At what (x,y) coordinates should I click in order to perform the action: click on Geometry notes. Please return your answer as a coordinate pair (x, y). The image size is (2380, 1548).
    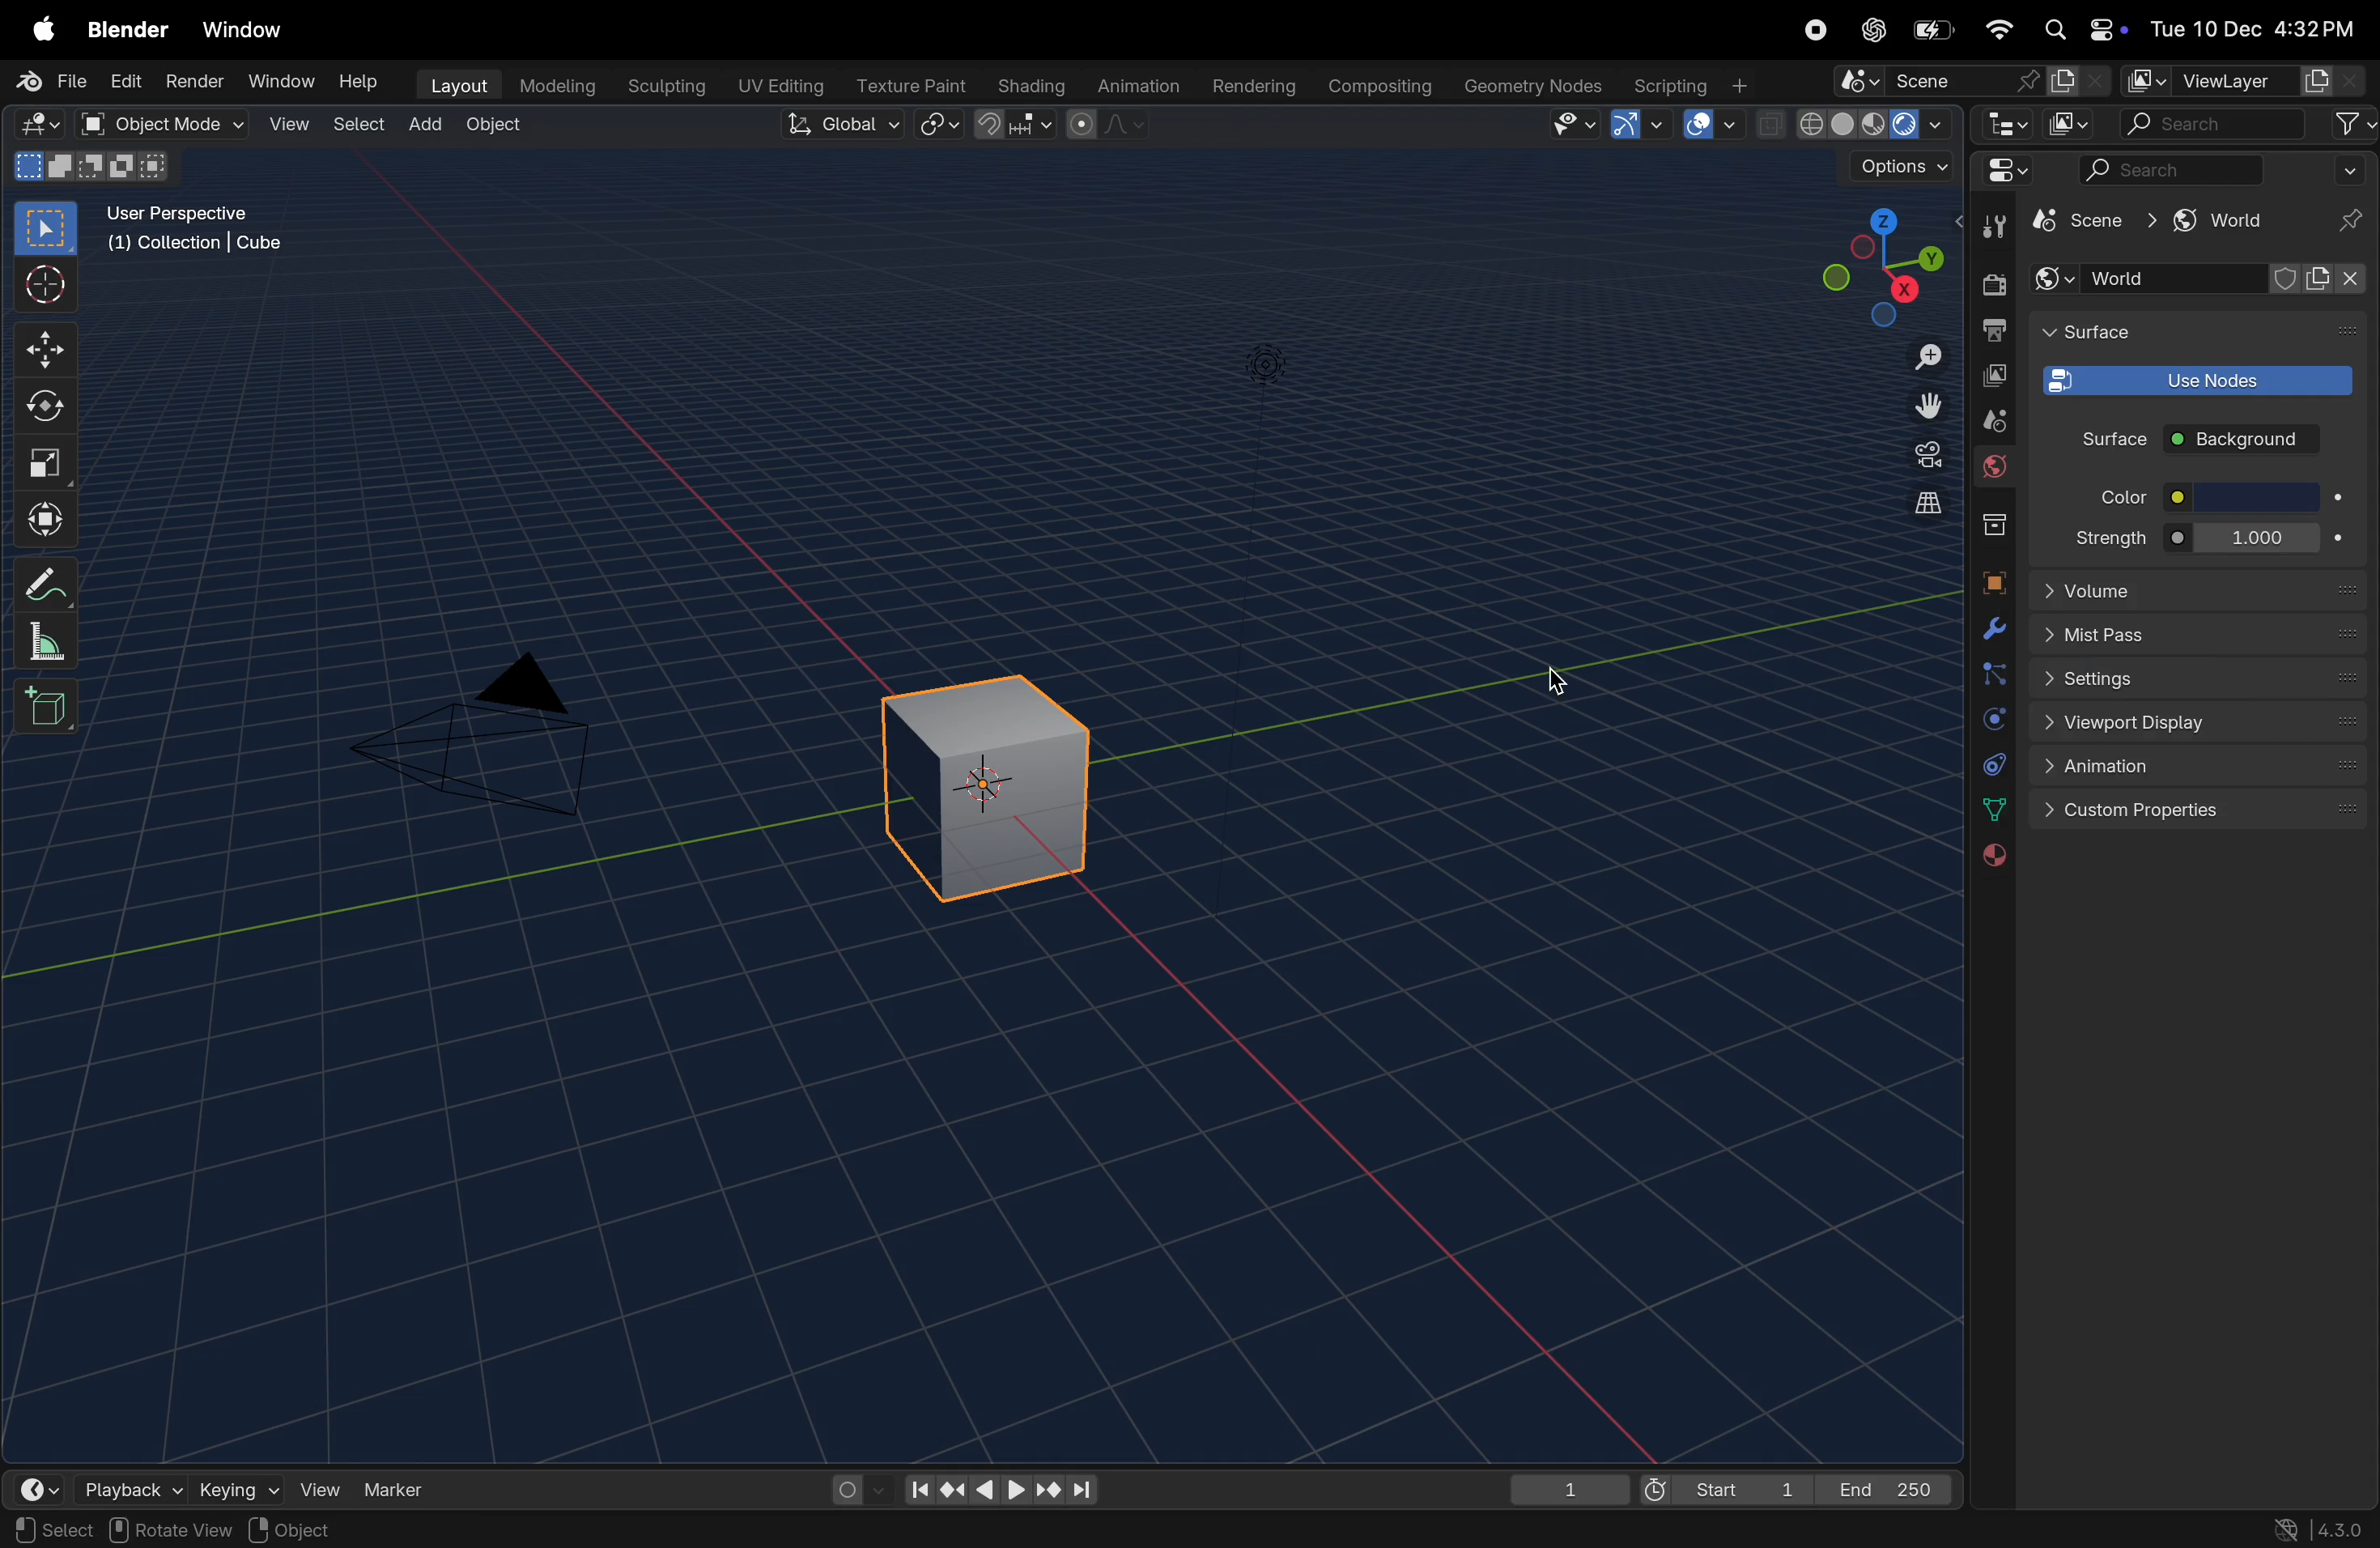
    Looking at the image, I should click on (1530, 85).